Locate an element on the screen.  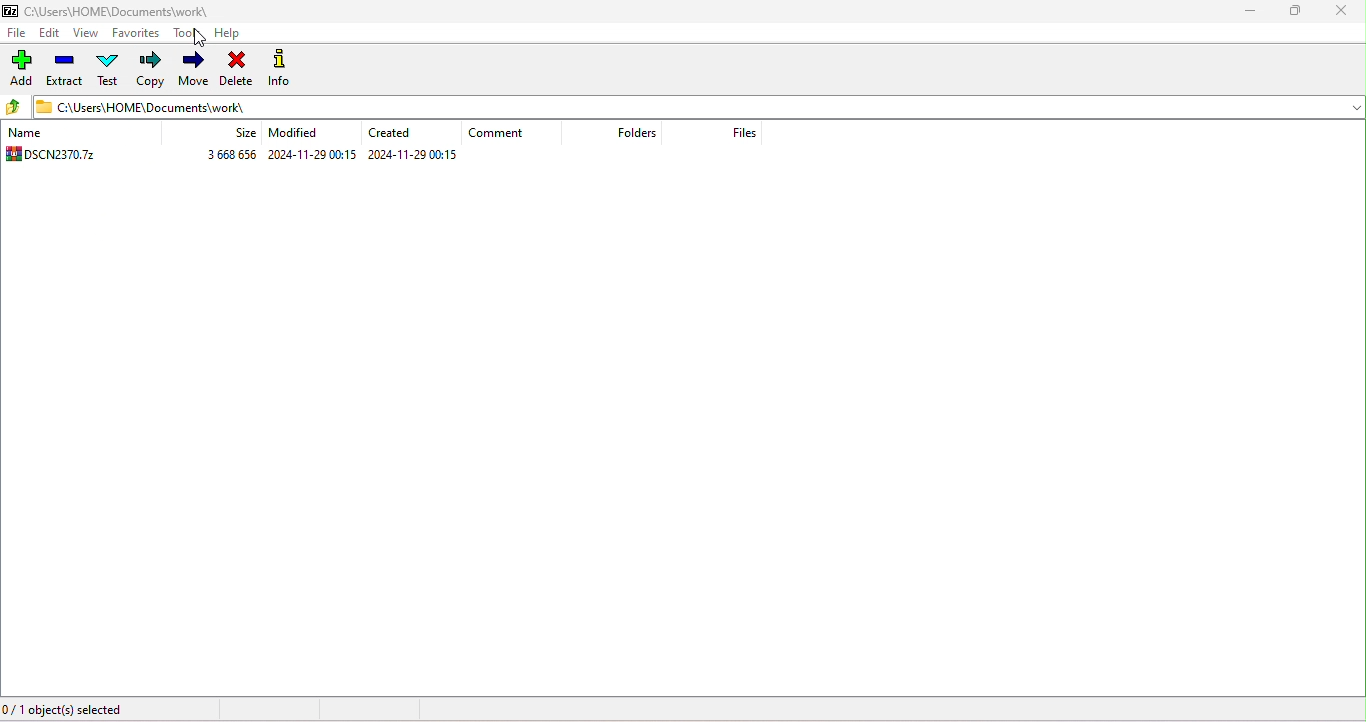
tools is located at coordinates (189, 34).